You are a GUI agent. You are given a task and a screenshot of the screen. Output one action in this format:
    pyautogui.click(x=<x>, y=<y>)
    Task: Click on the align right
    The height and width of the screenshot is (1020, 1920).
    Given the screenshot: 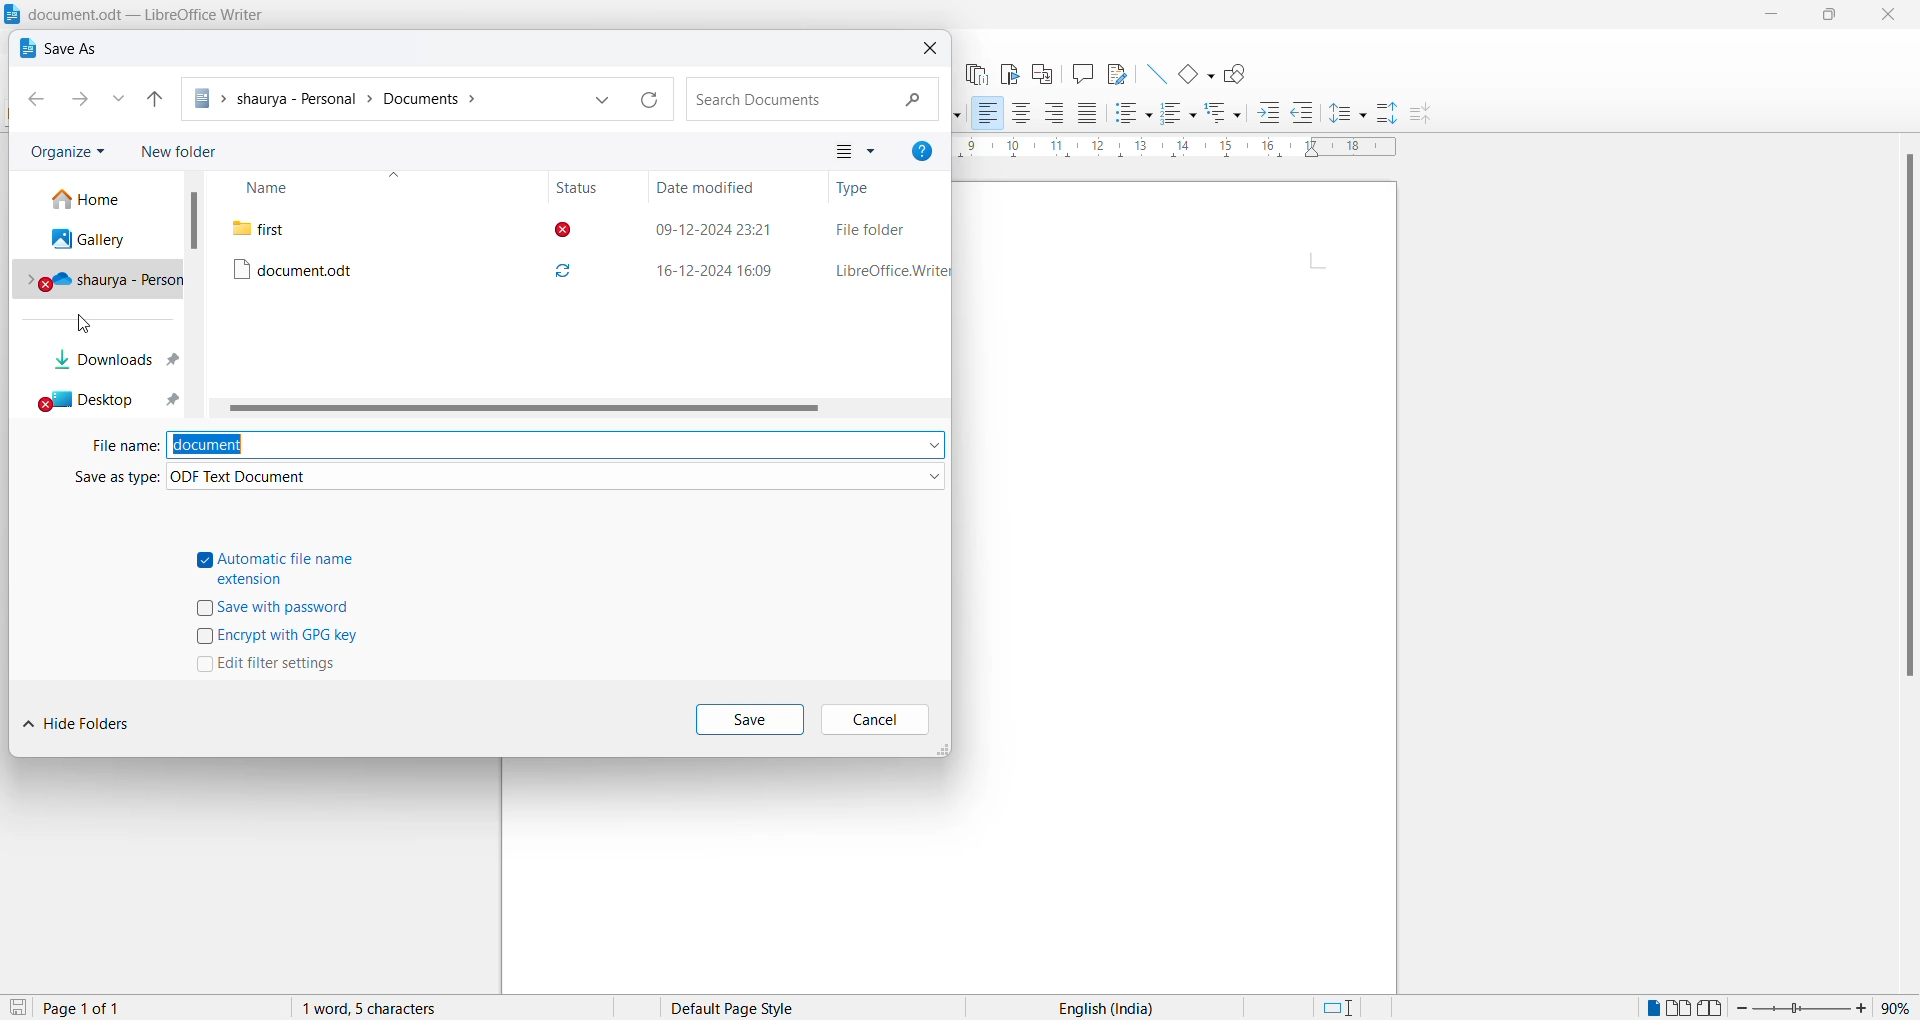 What is the action you would take?
    pyautogui.click(x=1055, y=113)
    